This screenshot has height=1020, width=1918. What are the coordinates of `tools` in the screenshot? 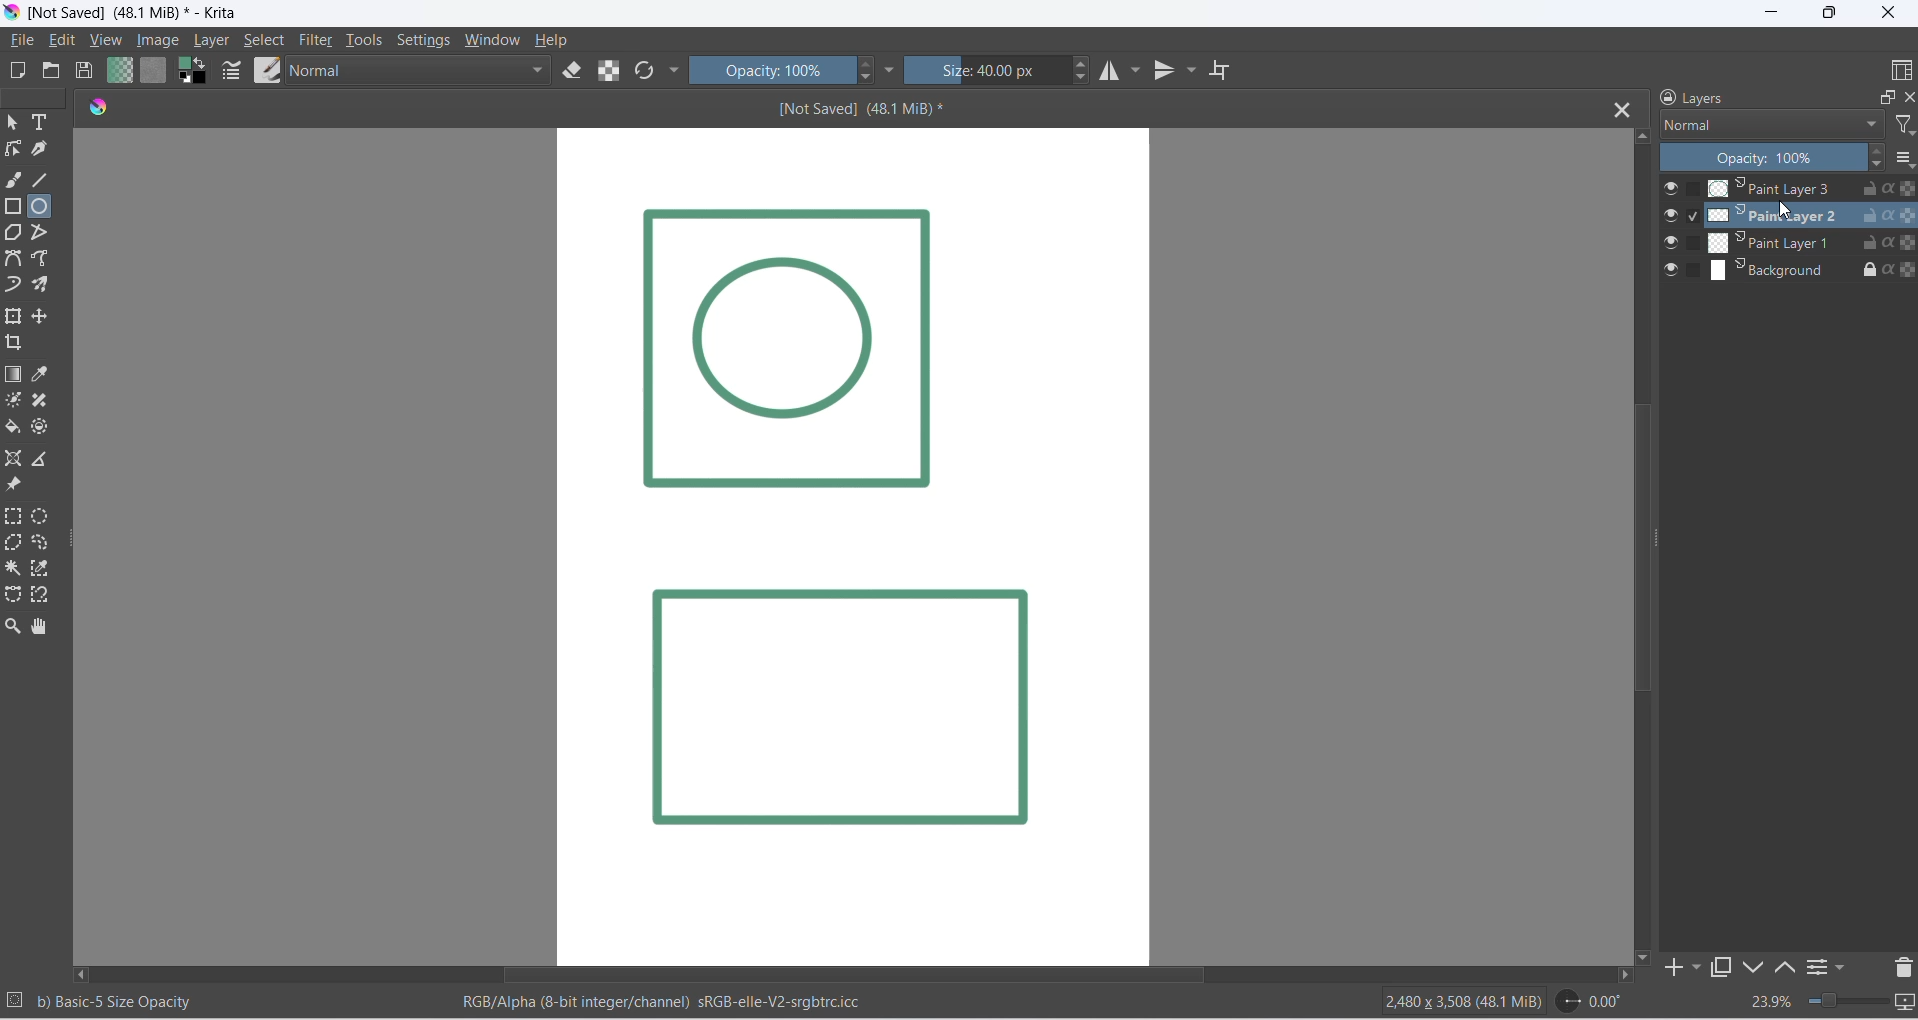 It's located at (365, 40).